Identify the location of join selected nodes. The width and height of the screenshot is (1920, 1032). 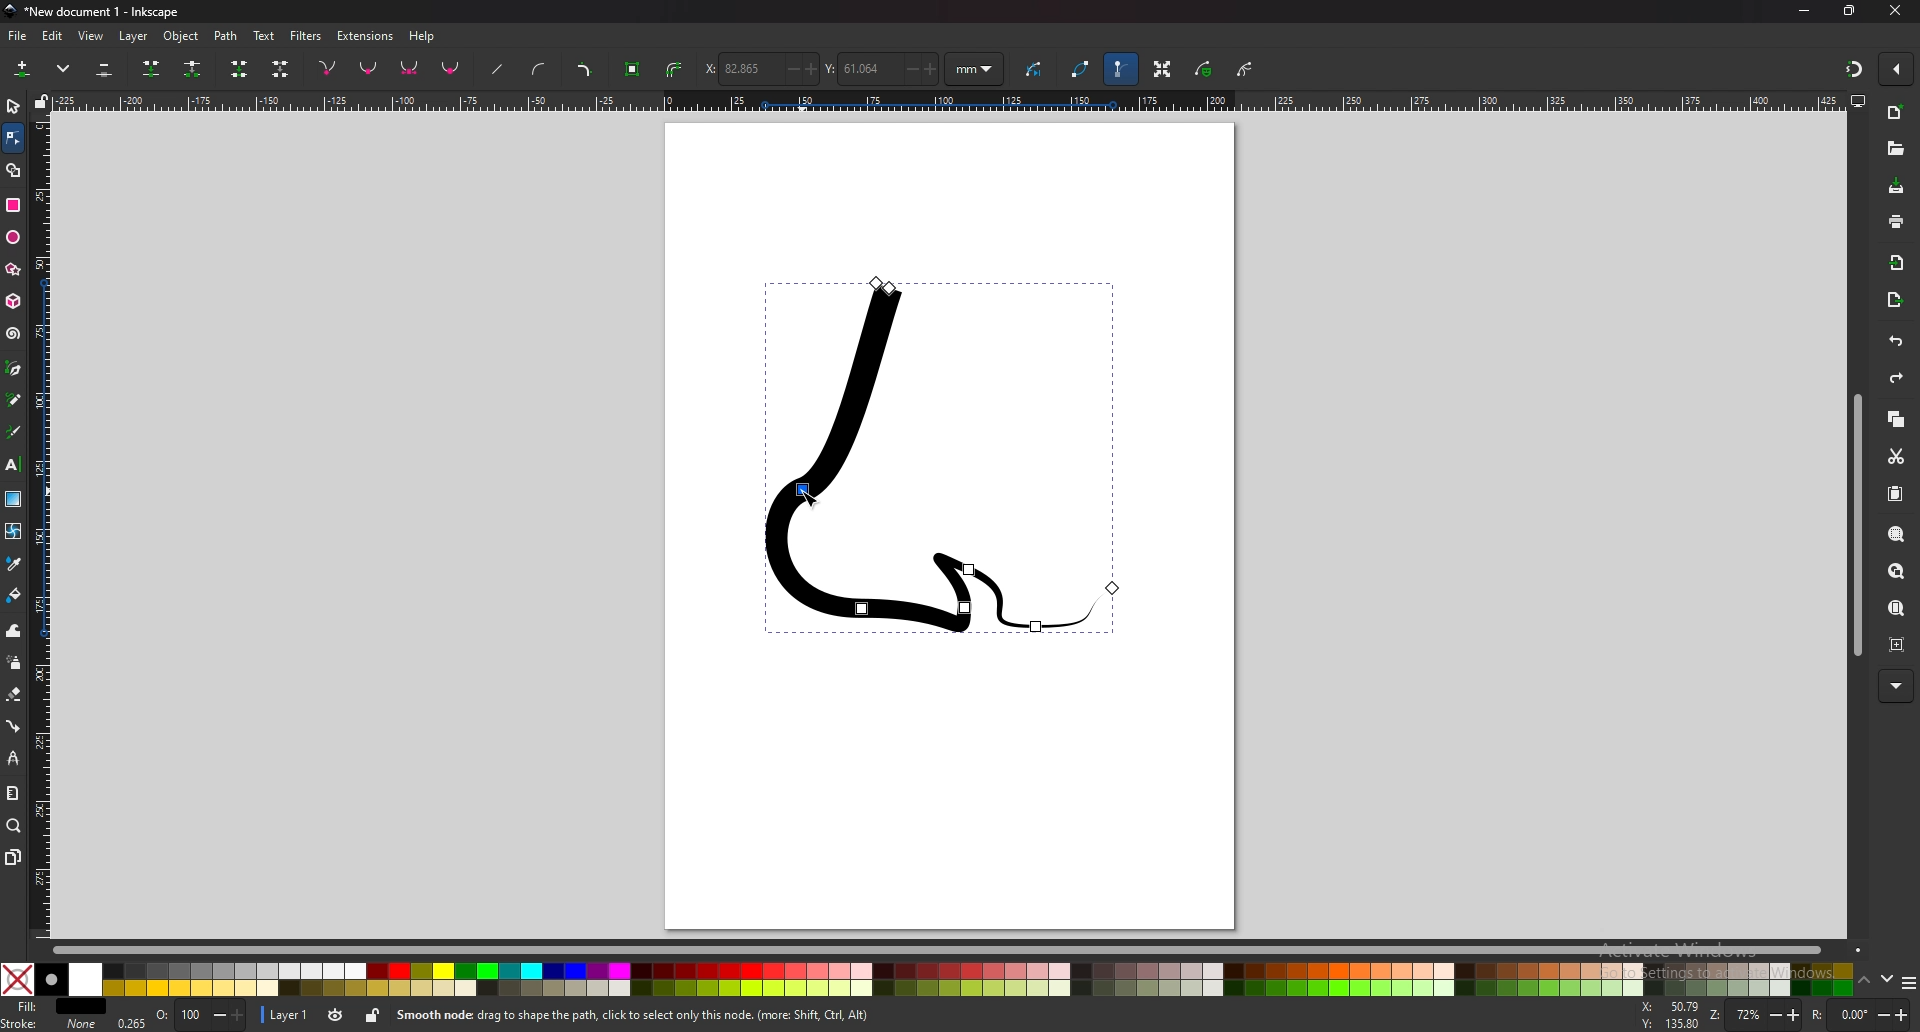
(152, 67).